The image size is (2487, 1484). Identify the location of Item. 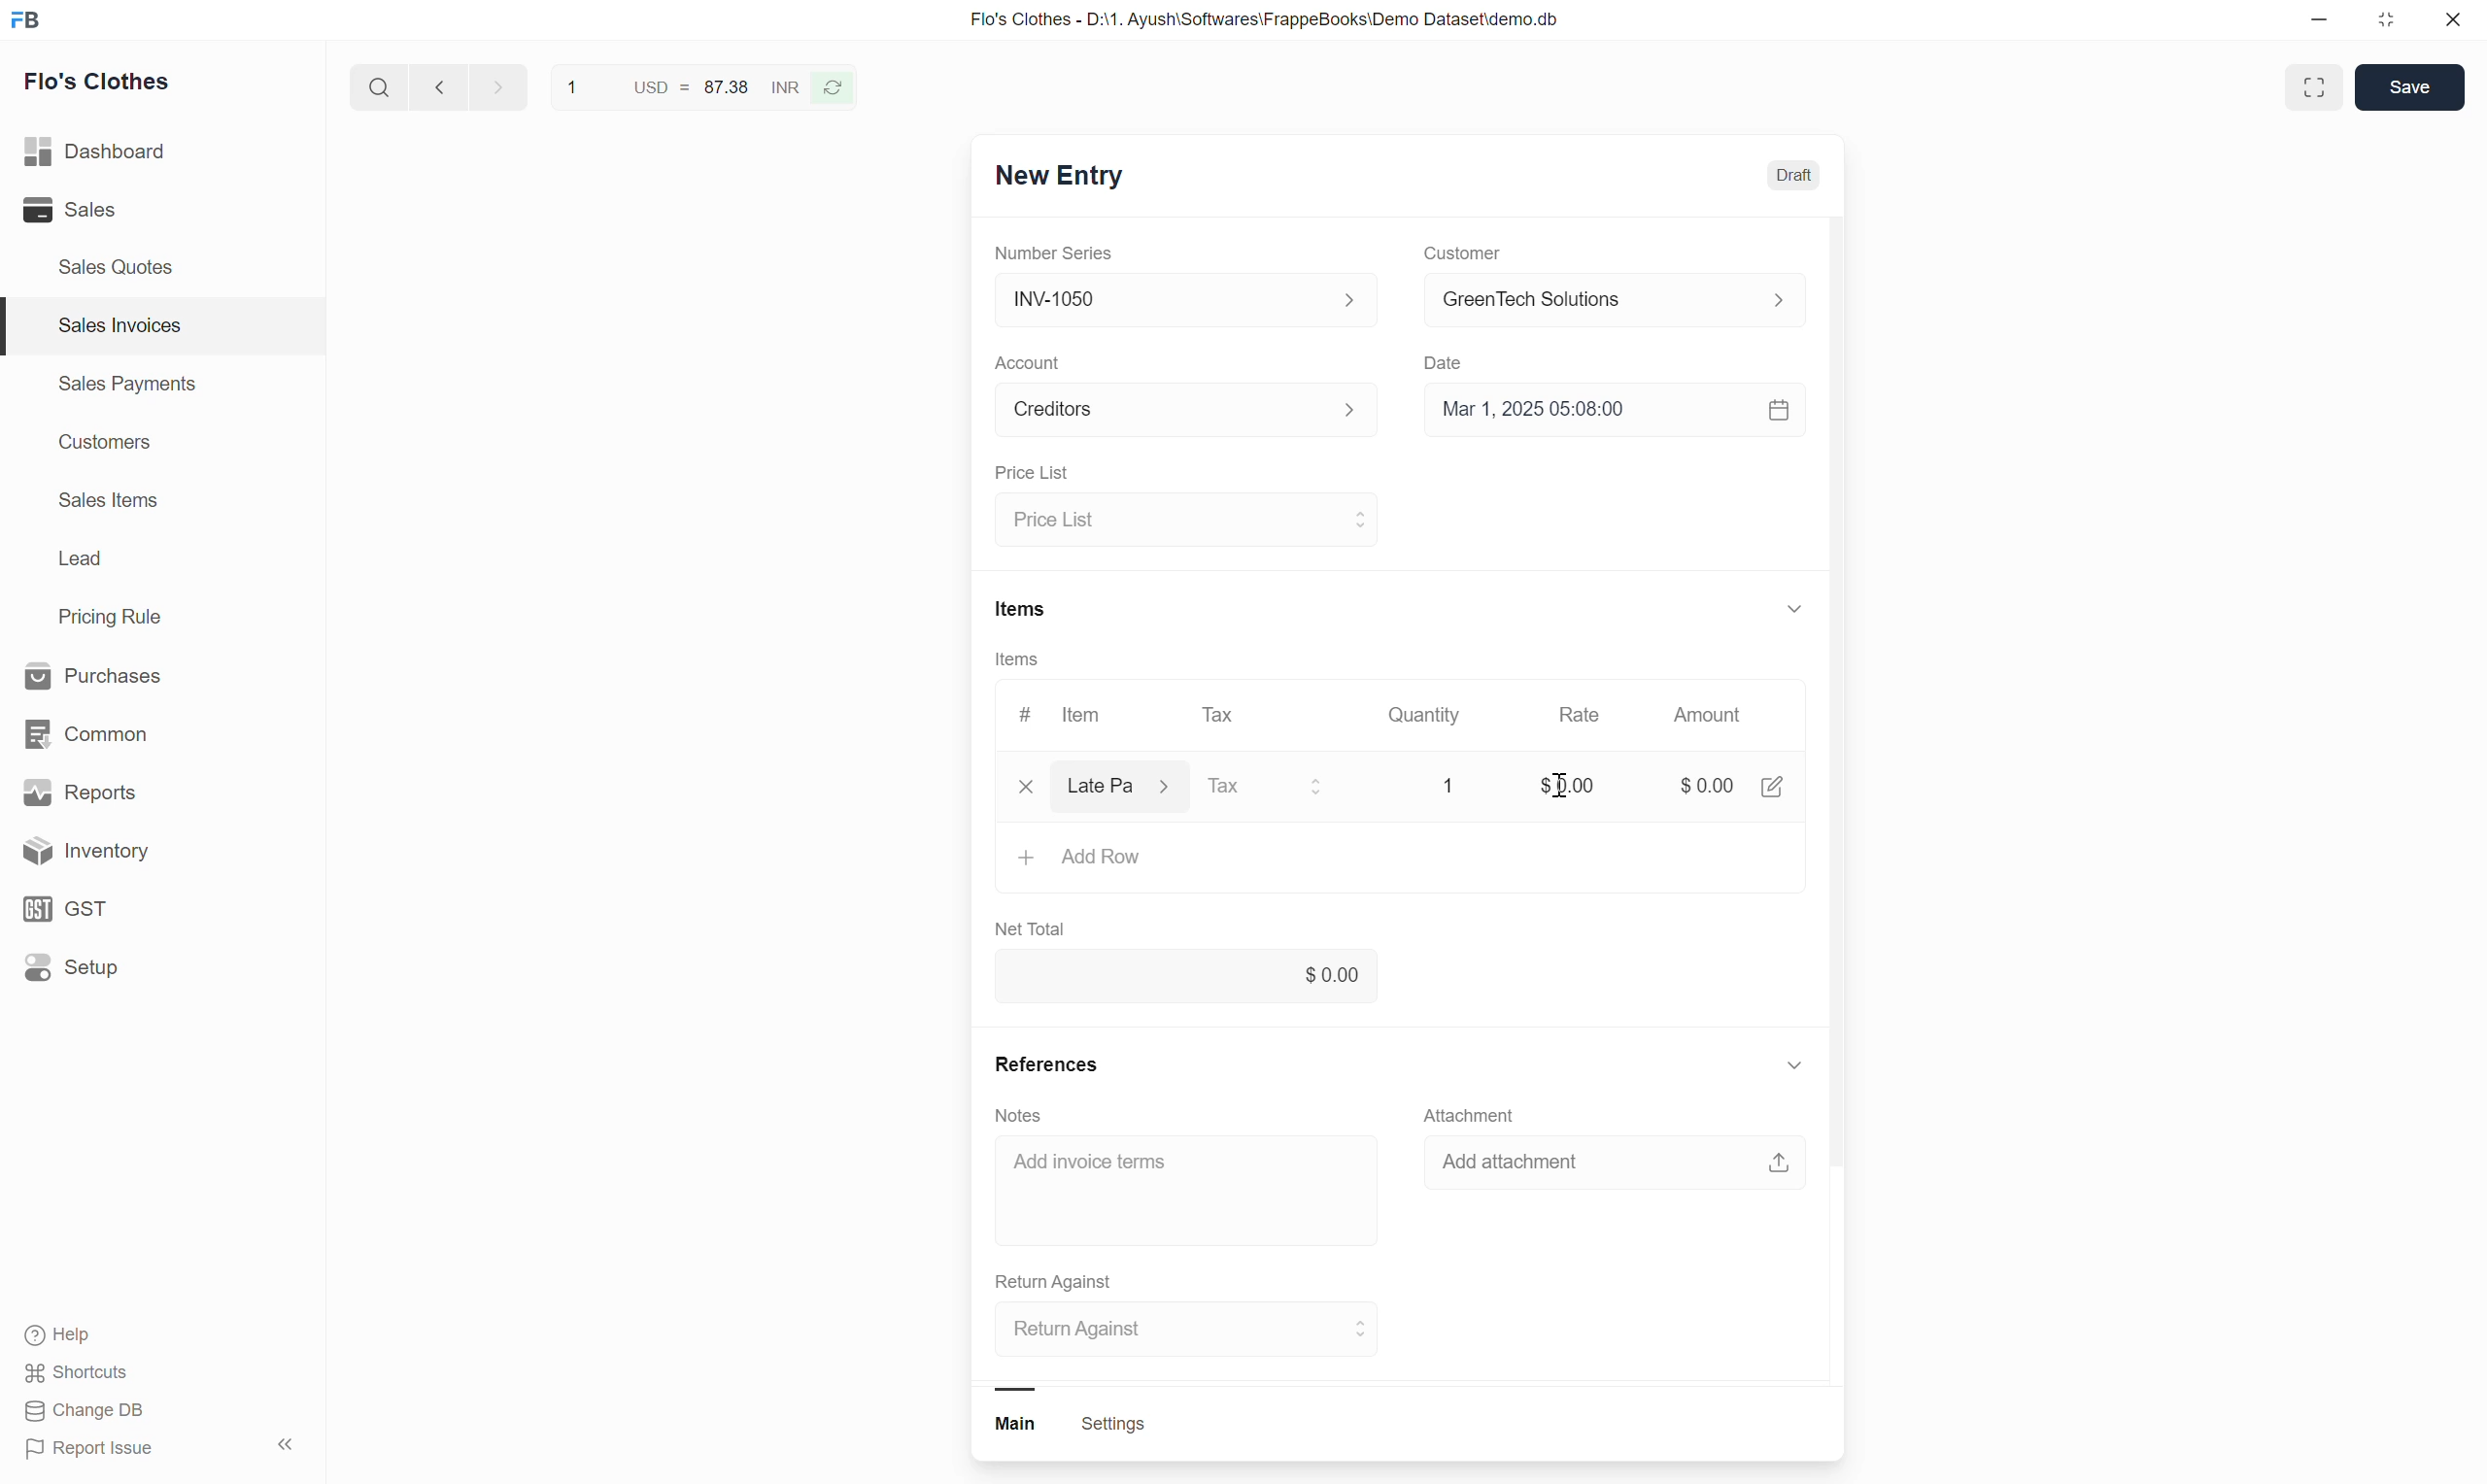
(1084, 716).